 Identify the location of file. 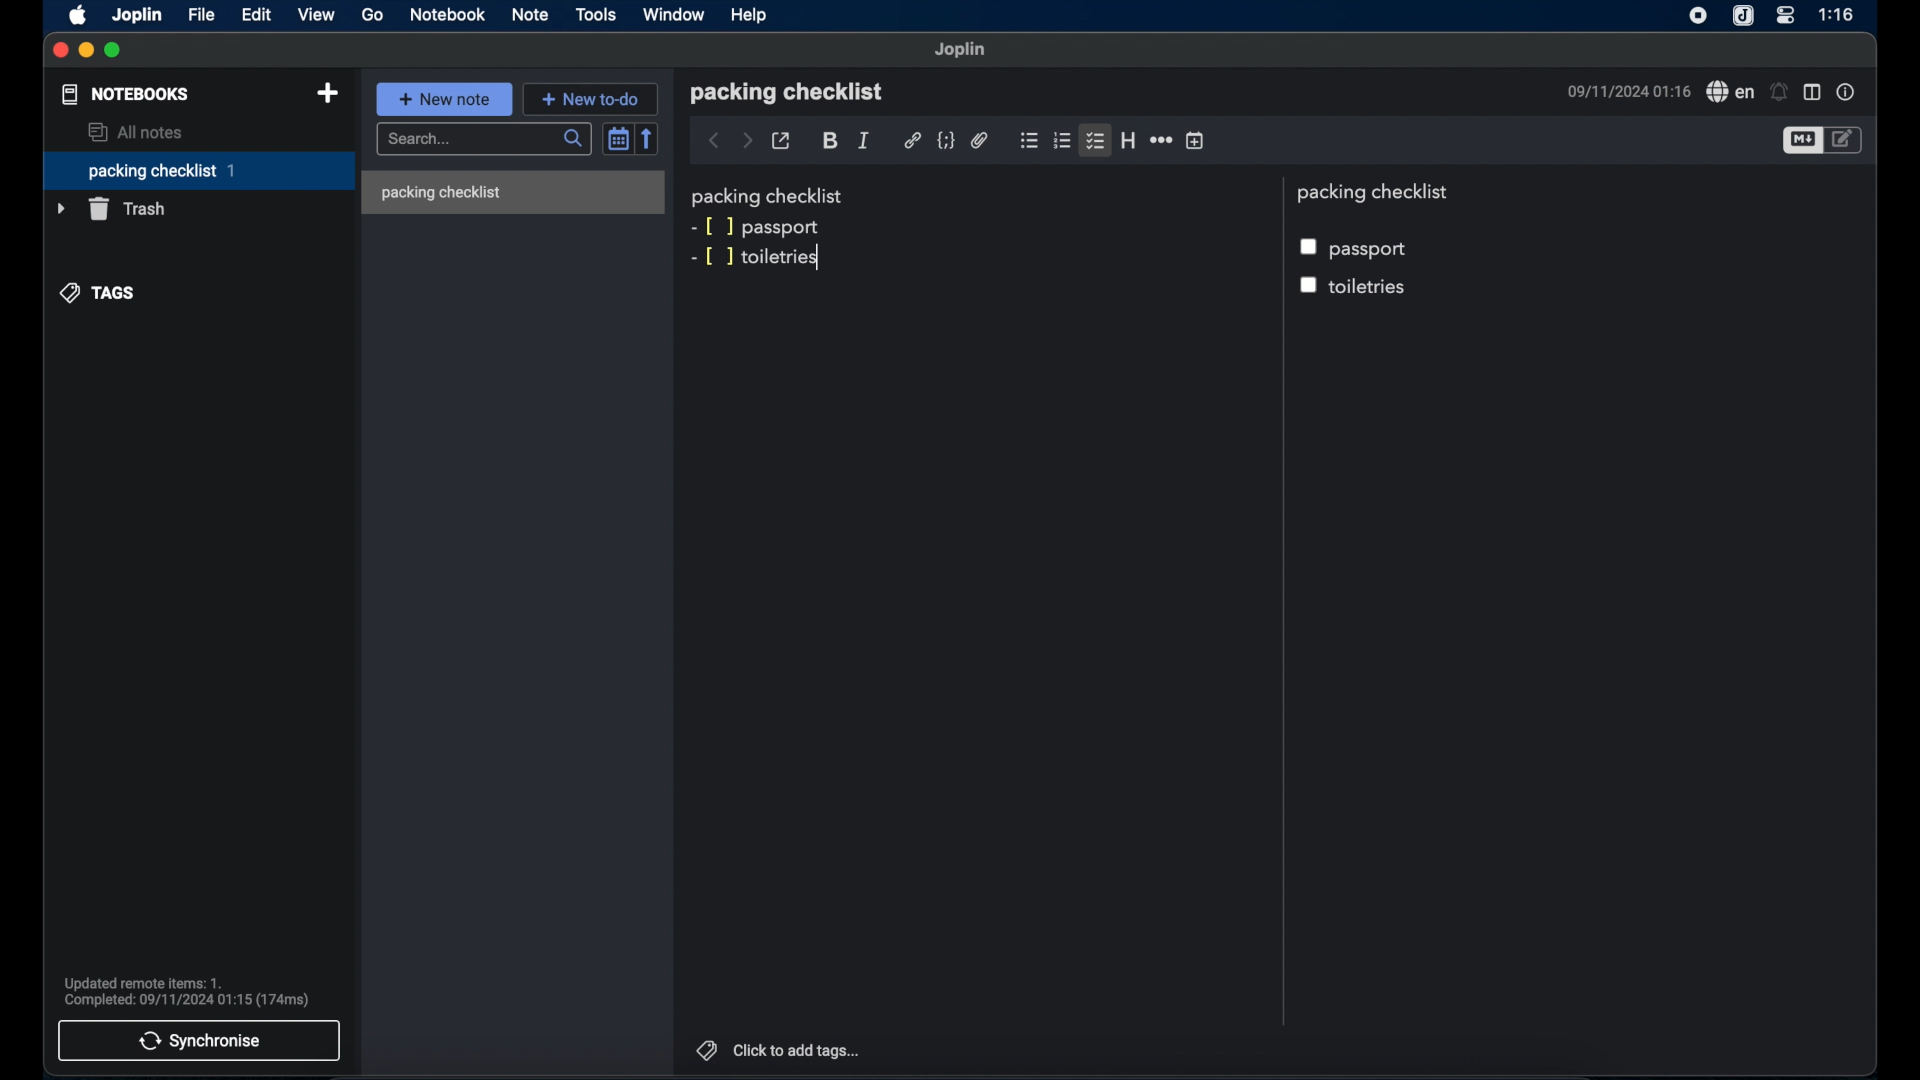
(203, 15).